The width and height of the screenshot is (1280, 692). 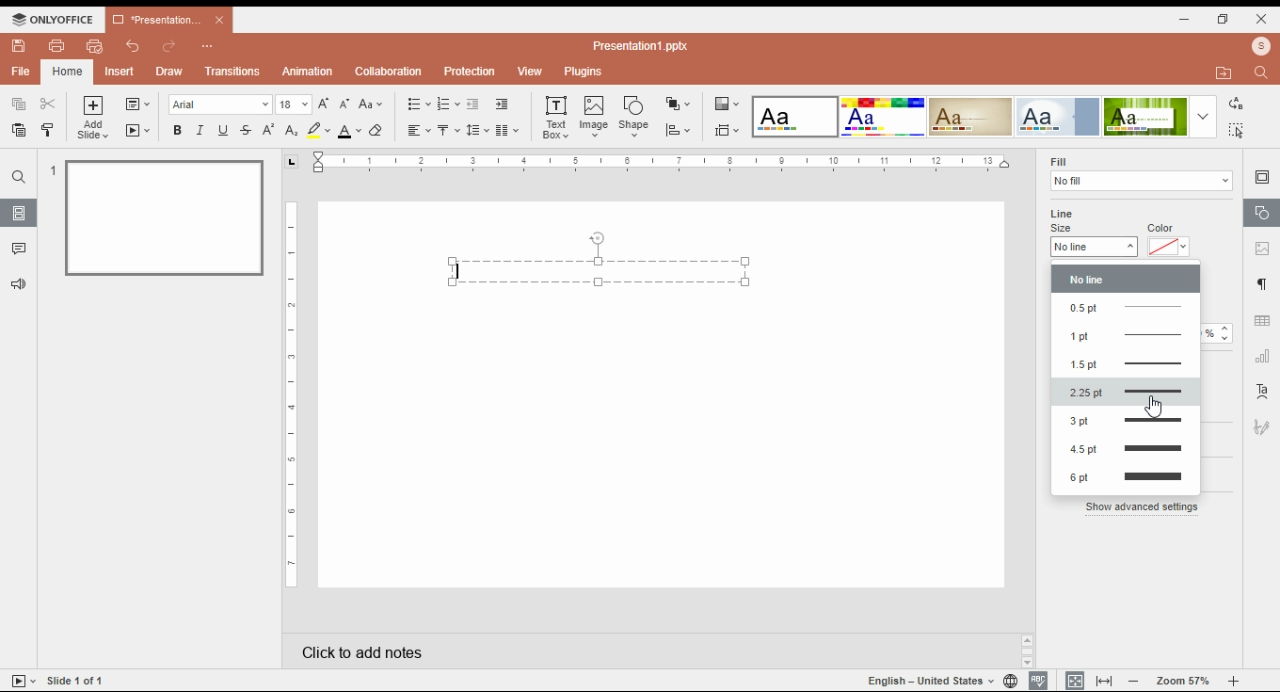 What do you see at coordinates (306, 71) in the screenshot?
I see `animation` at bounding box center [306, 71].